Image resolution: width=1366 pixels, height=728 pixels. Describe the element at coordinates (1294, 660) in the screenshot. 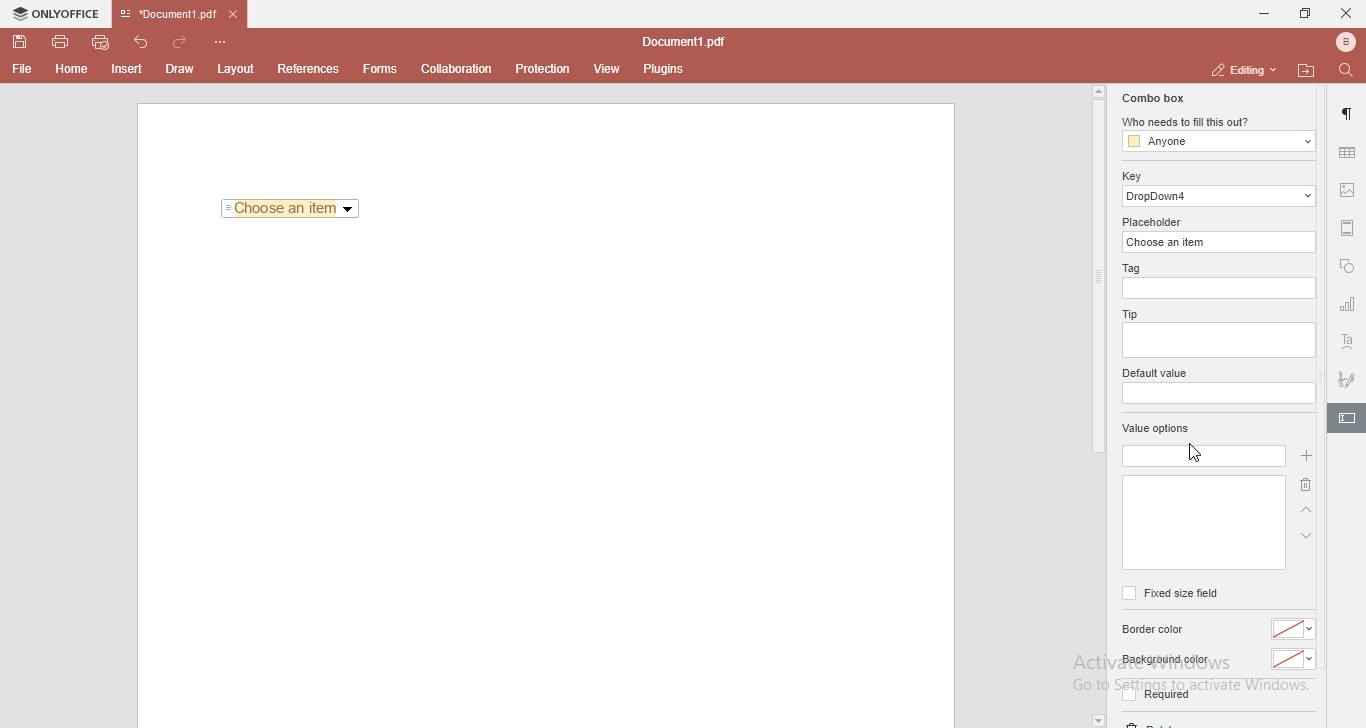

I see `color dropdown` at that location.